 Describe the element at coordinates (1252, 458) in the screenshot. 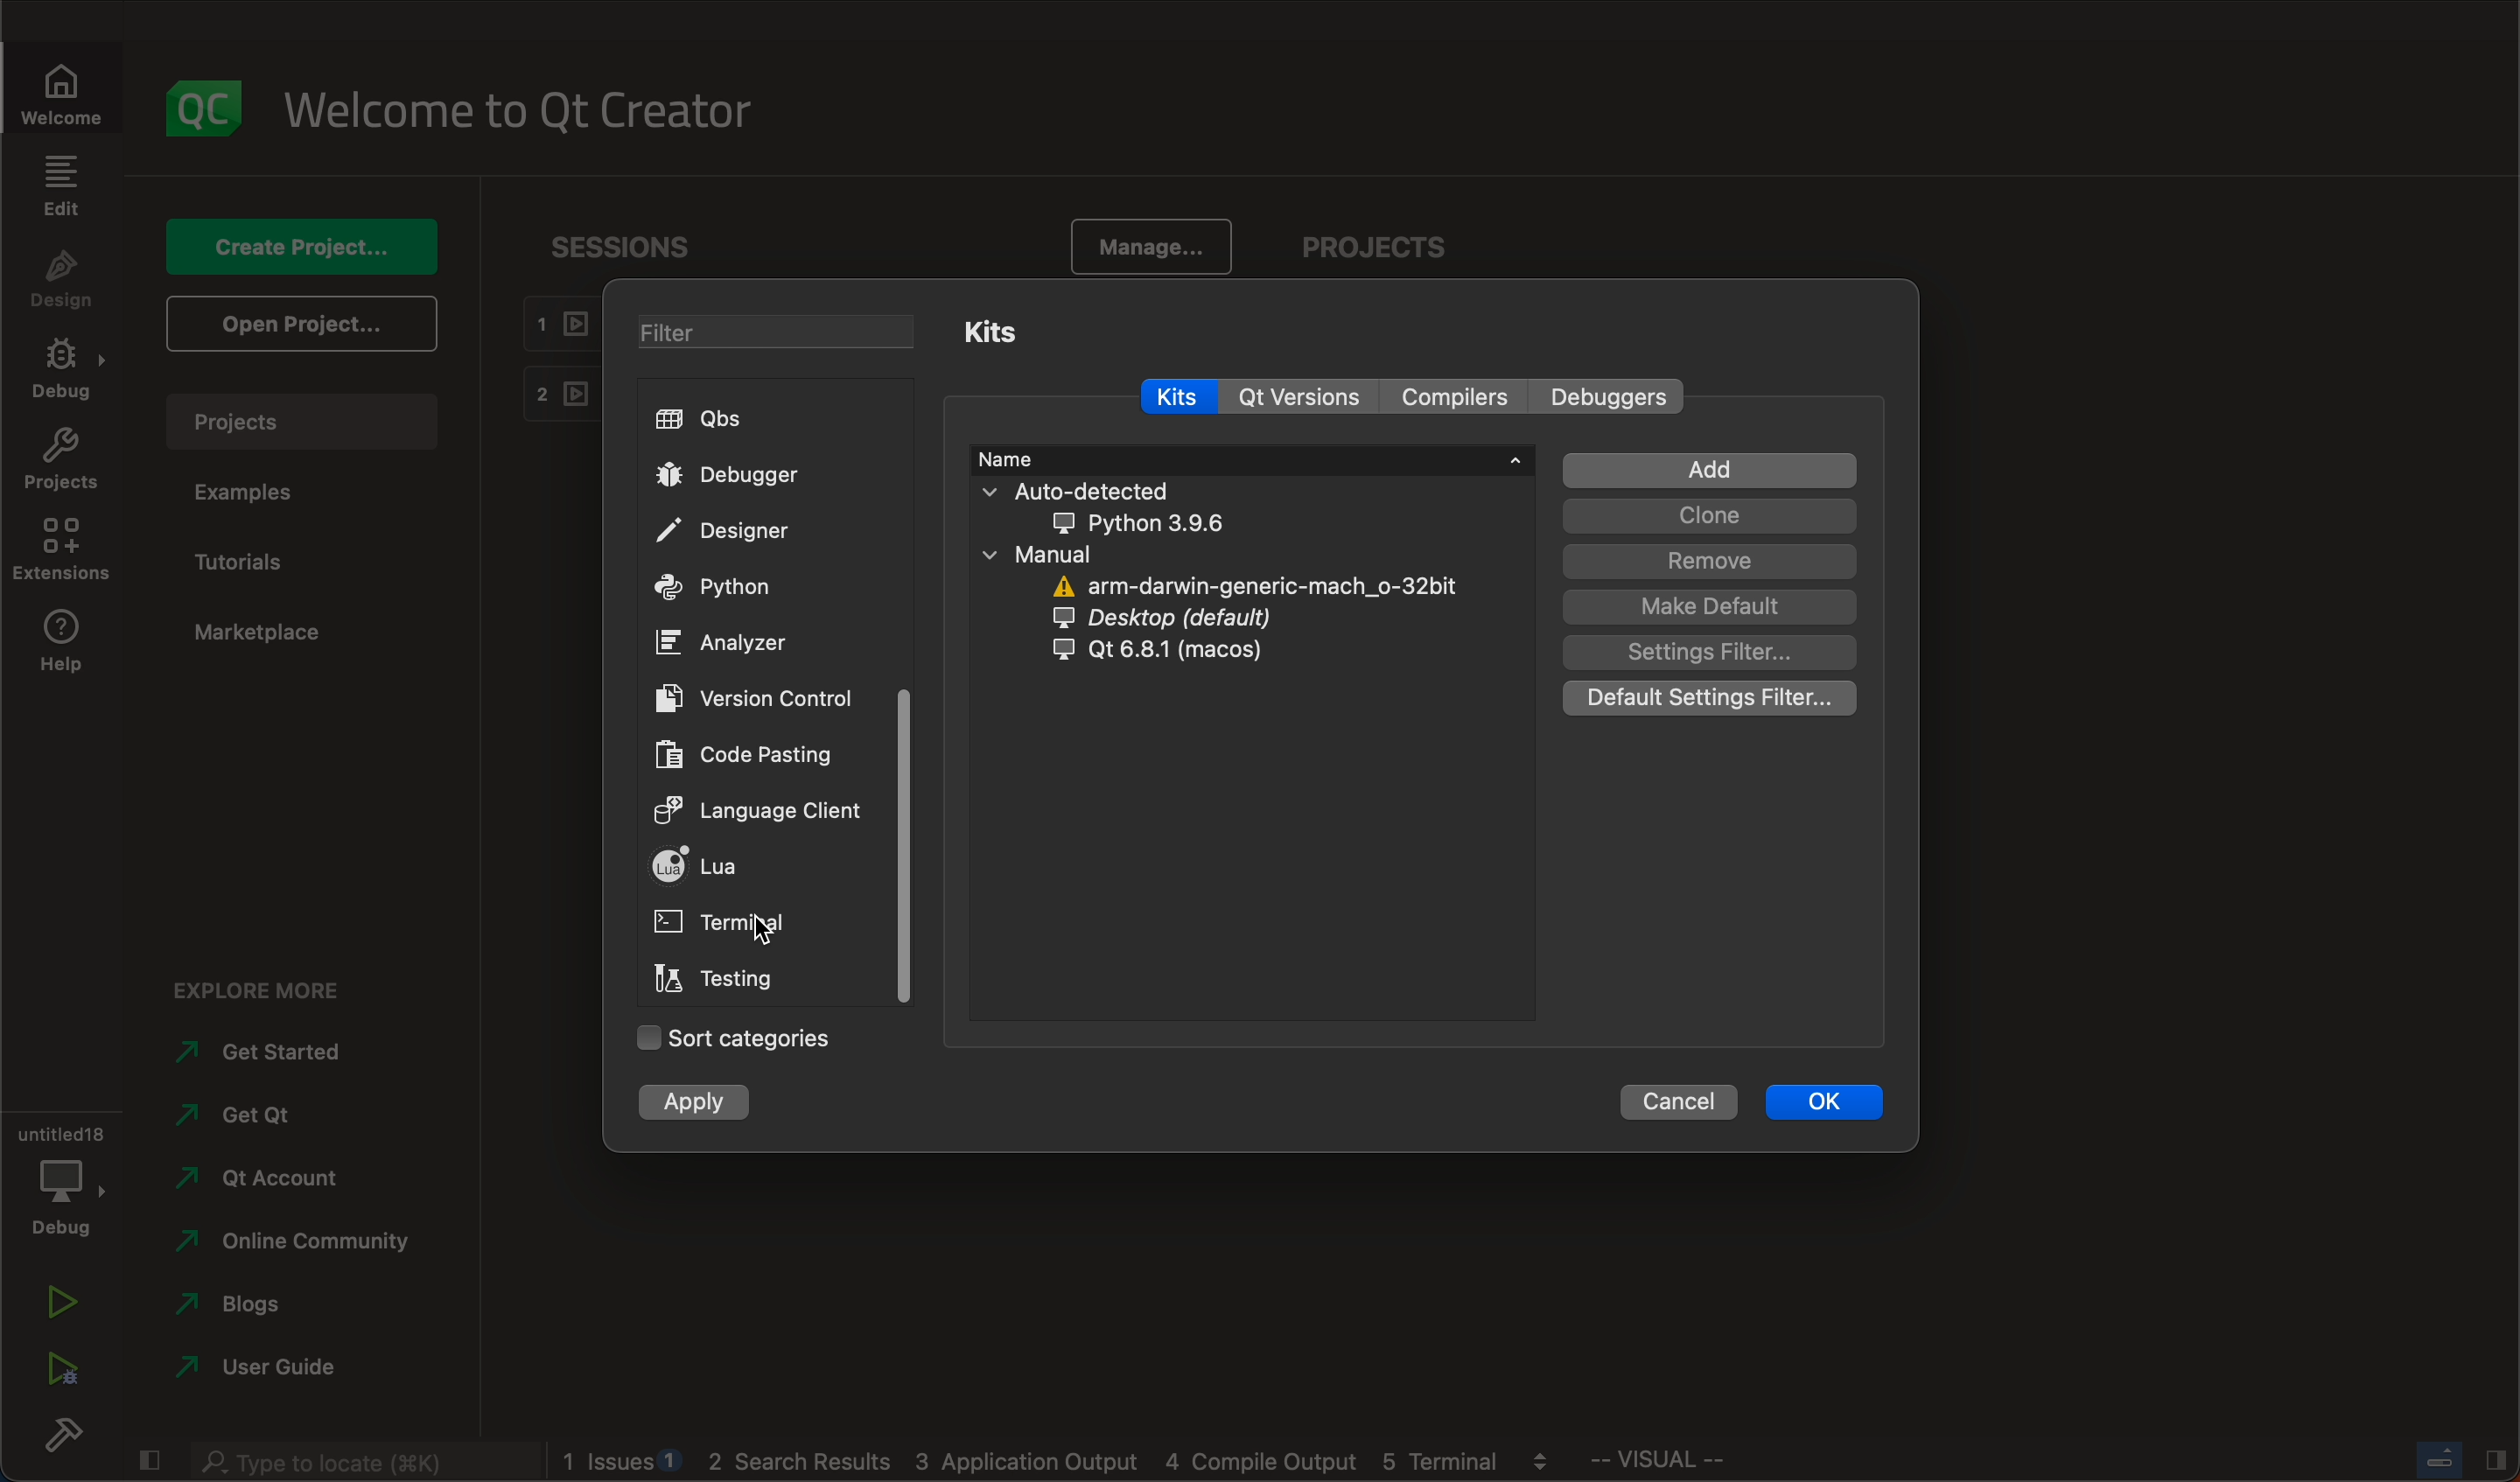

I see `name` at that location.